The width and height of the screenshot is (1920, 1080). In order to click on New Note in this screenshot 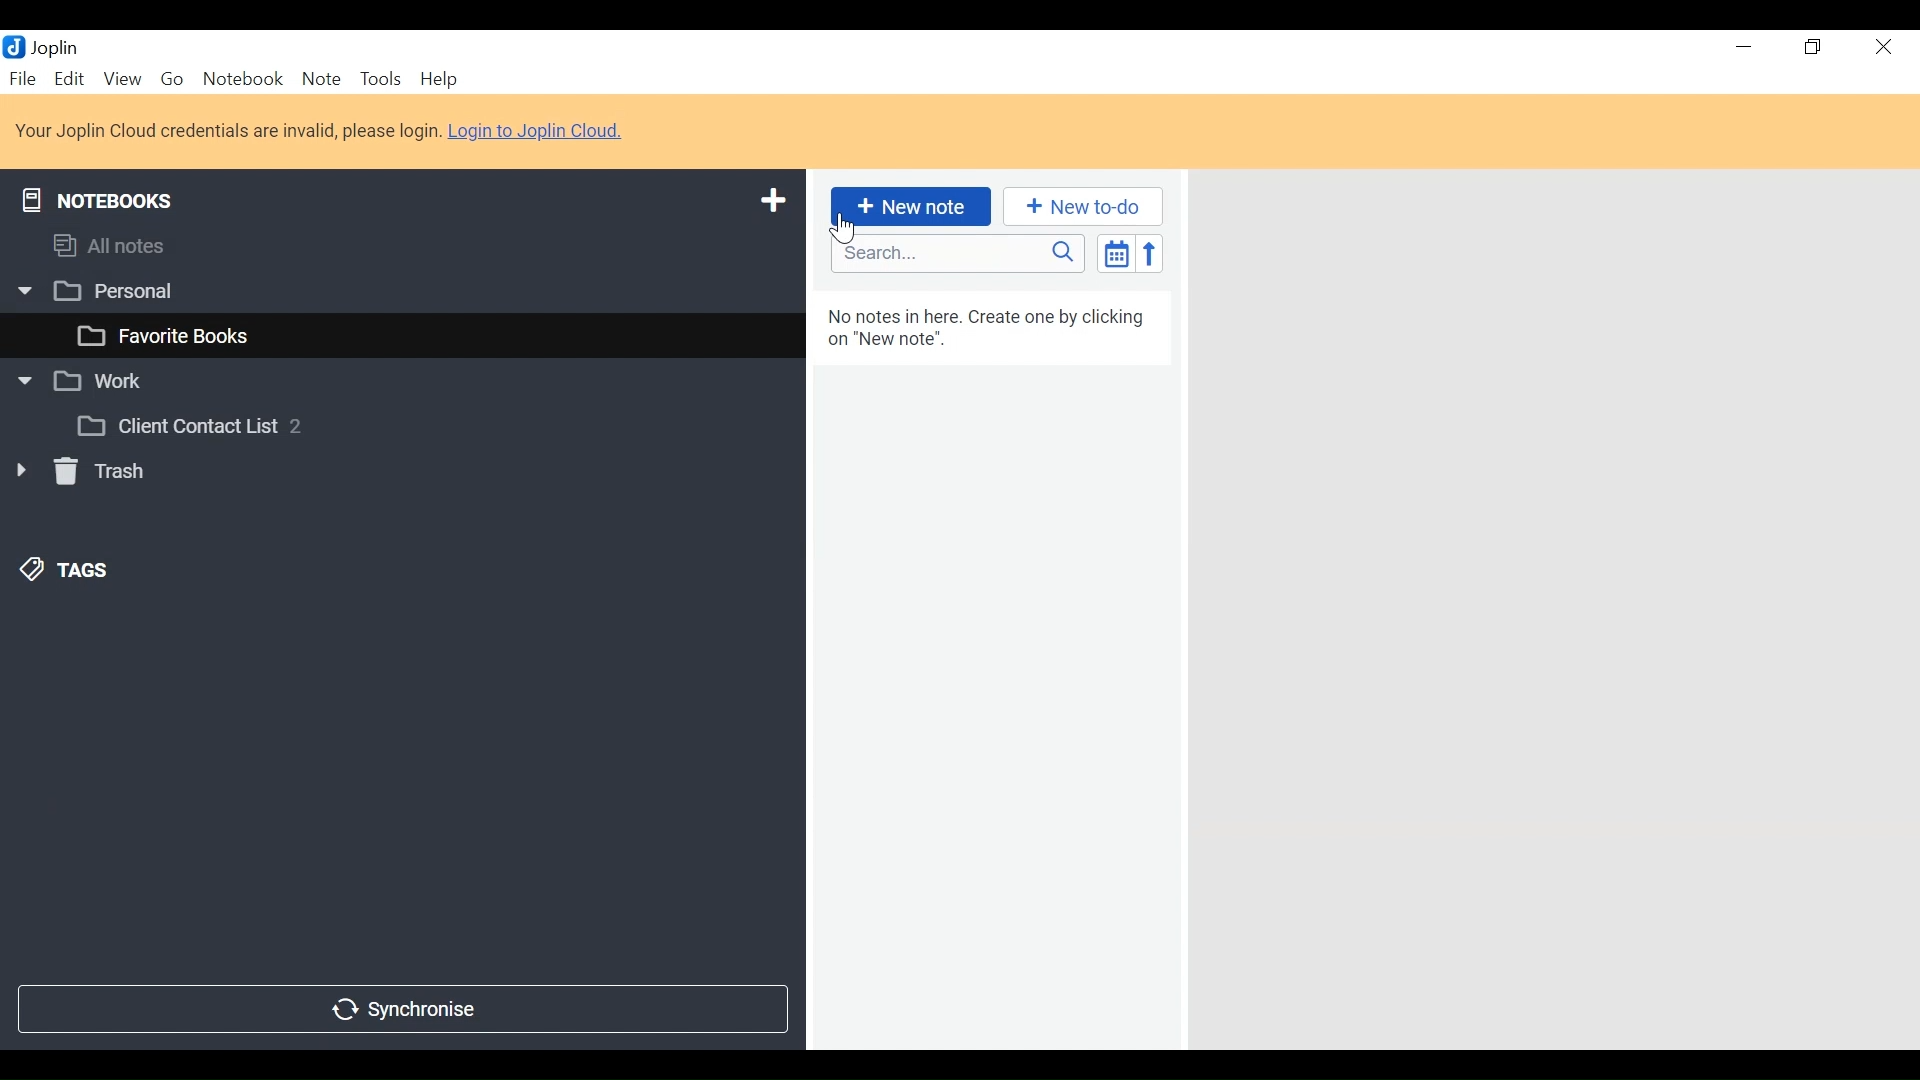, I will do `click(911, 206)`.